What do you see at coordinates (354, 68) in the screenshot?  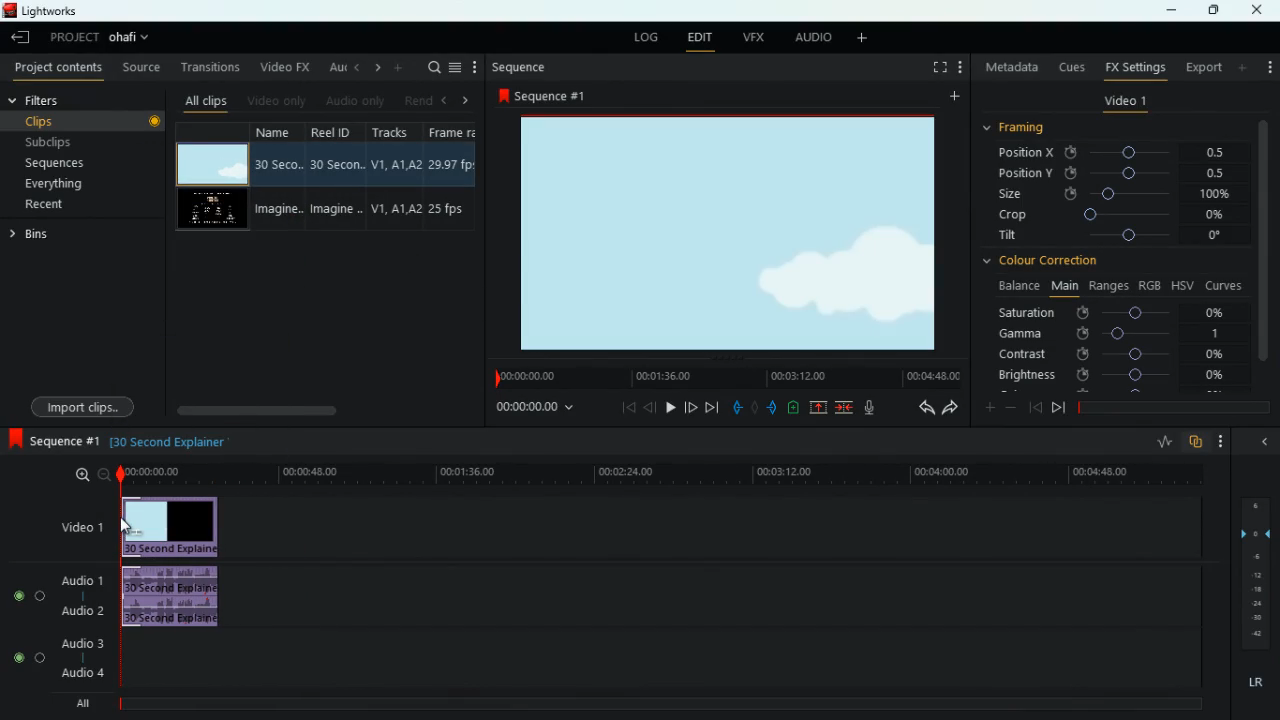 I see `left` at bounding box center [354, 68].